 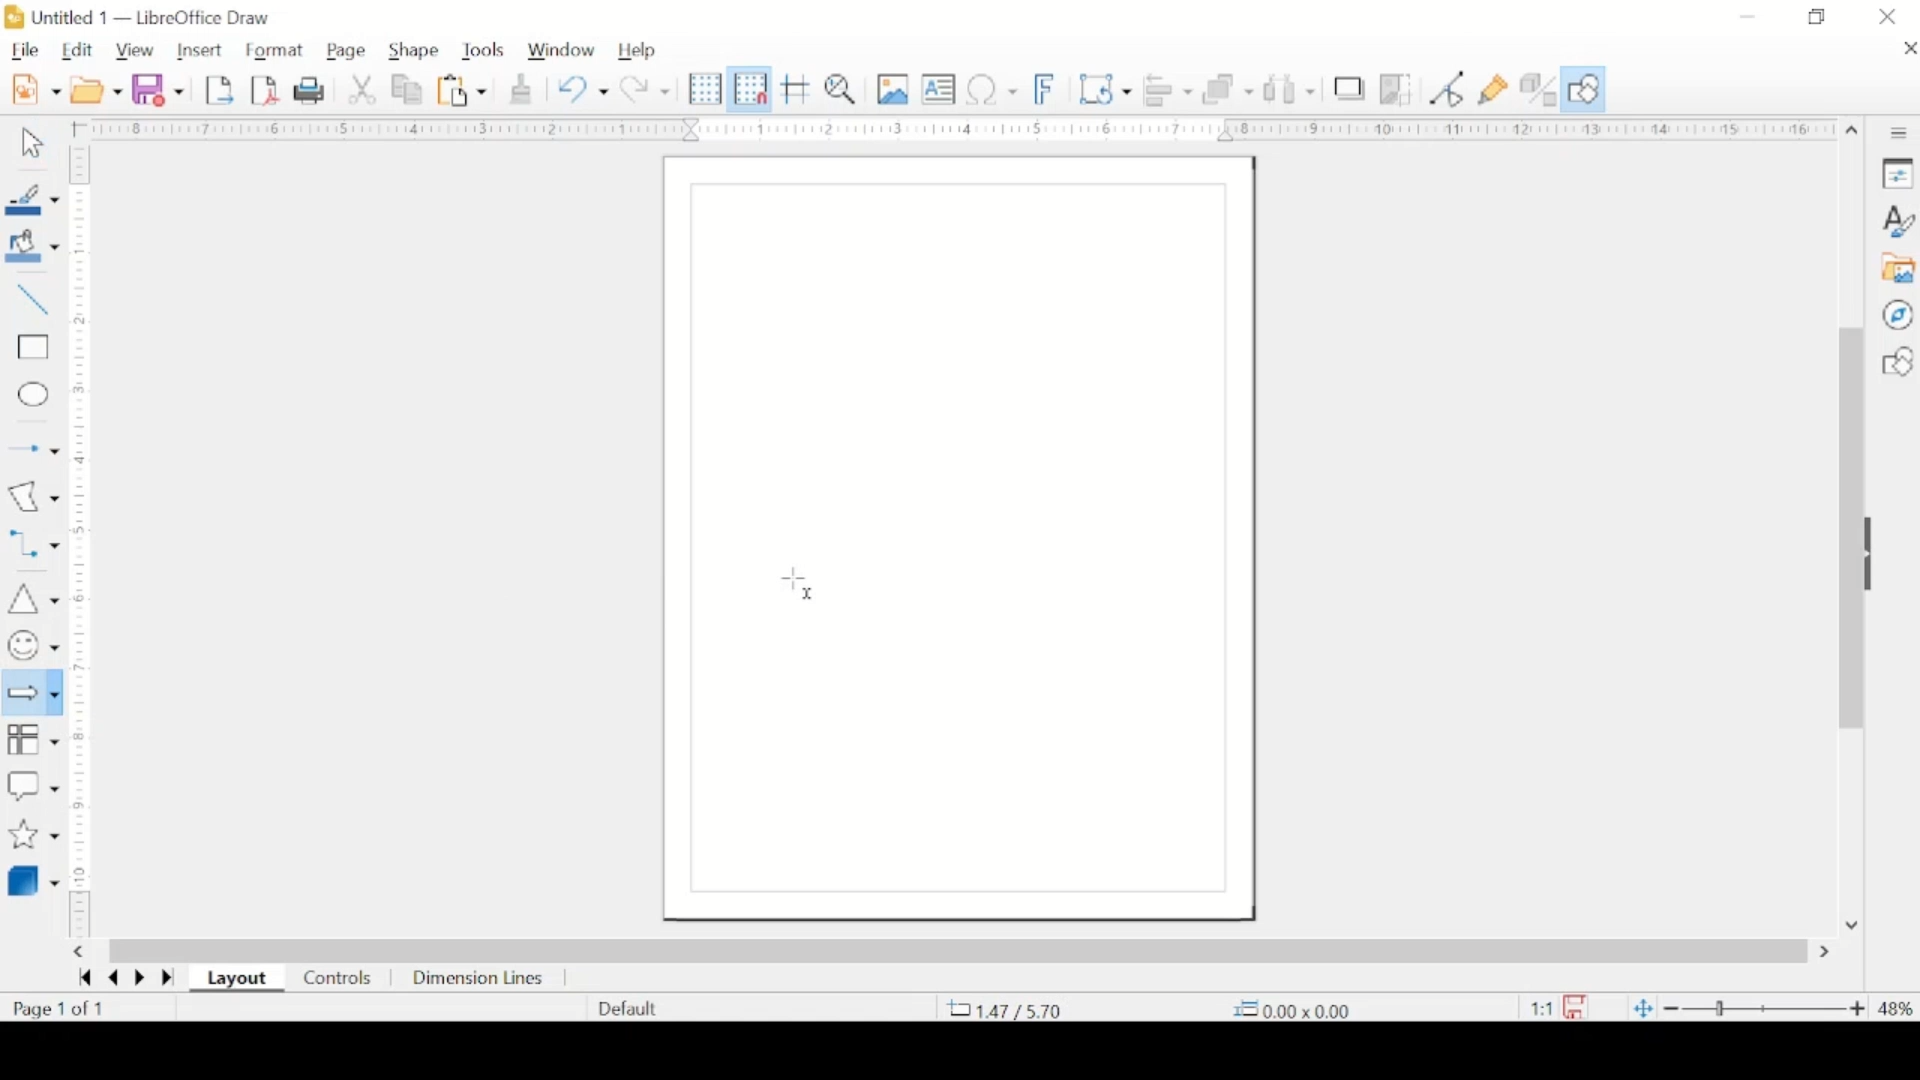 What do you see at coordinates (32, 646) in the screenshot?
I see `symbols` at bounding box center [32, 646].